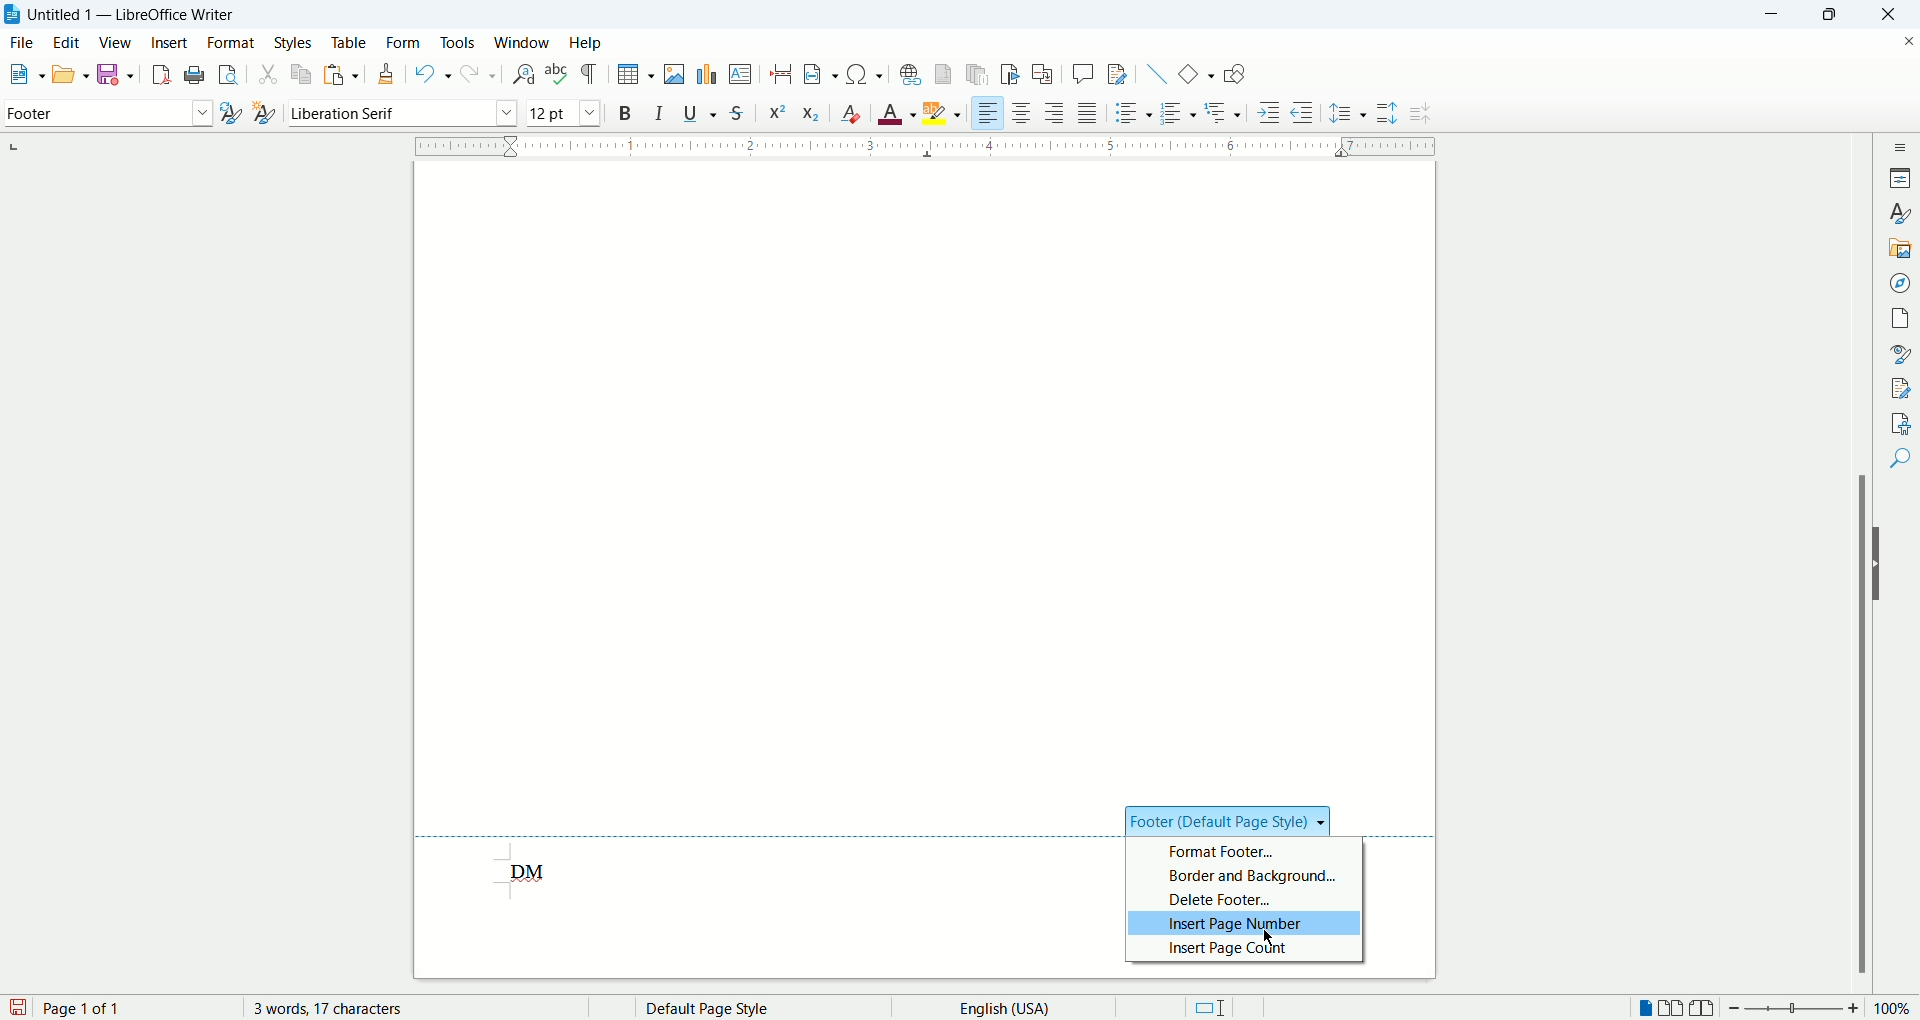  I want to click on insert endnote, so click(979, 74).